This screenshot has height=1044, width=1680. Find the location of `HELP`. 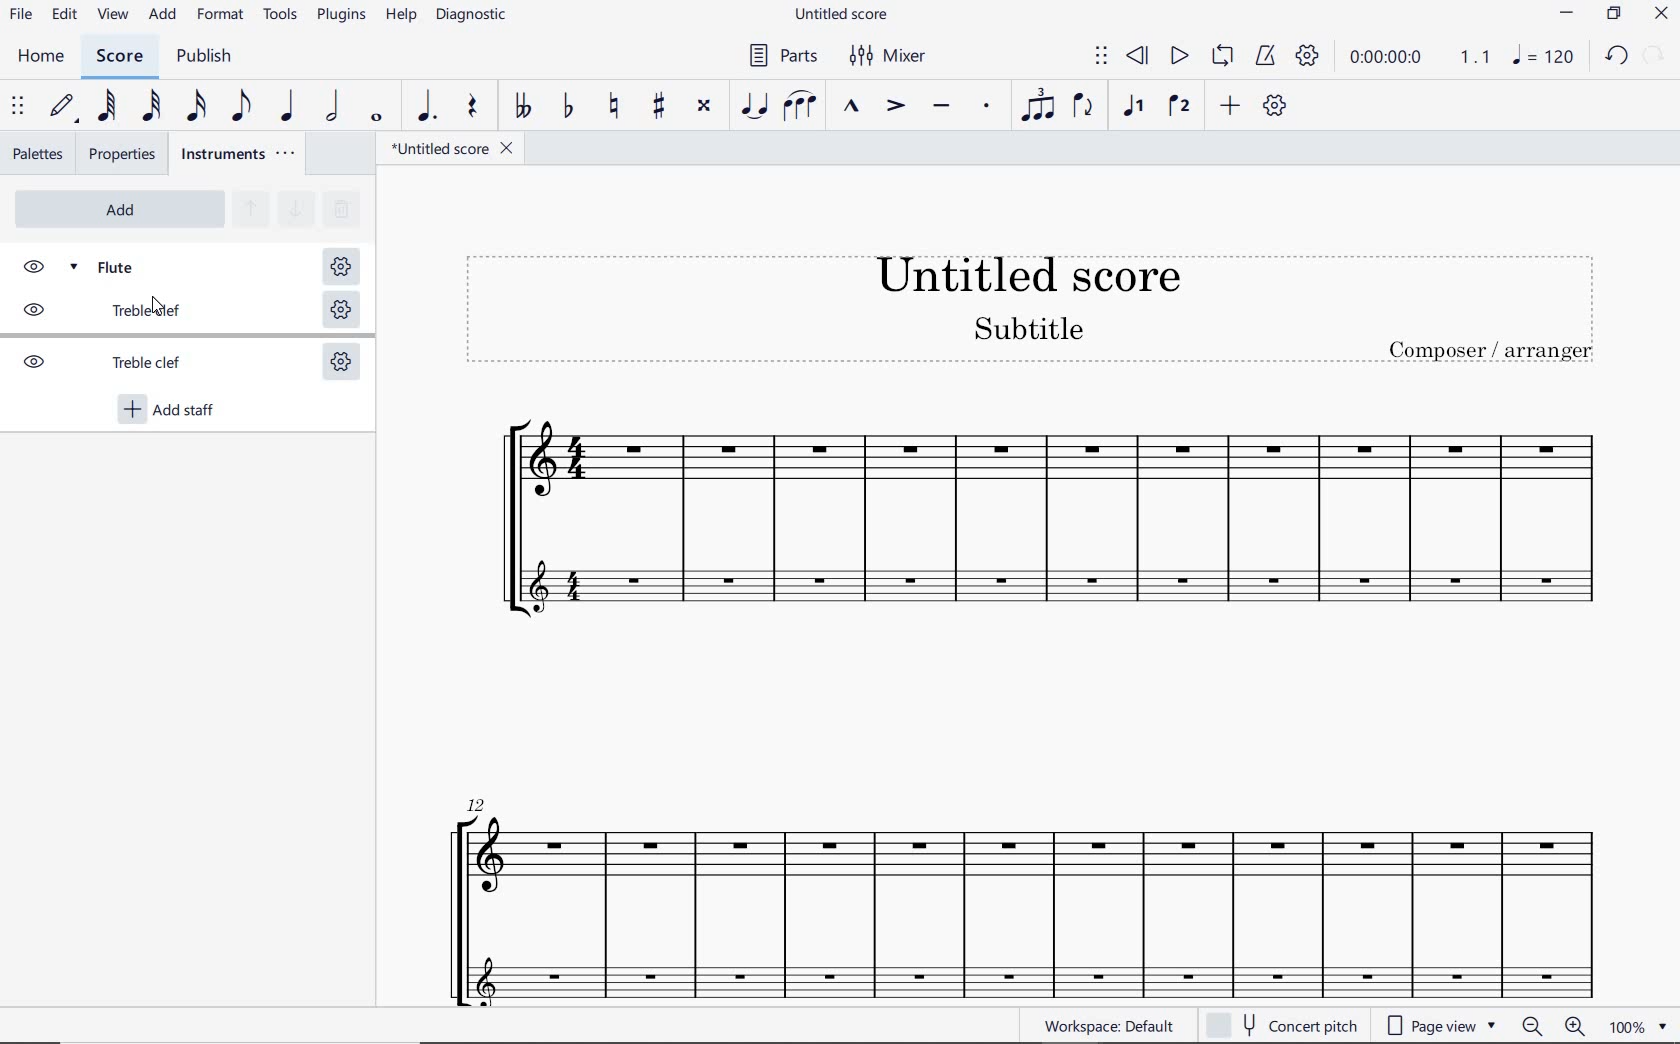

HELP is located at coordinates (402, 18).